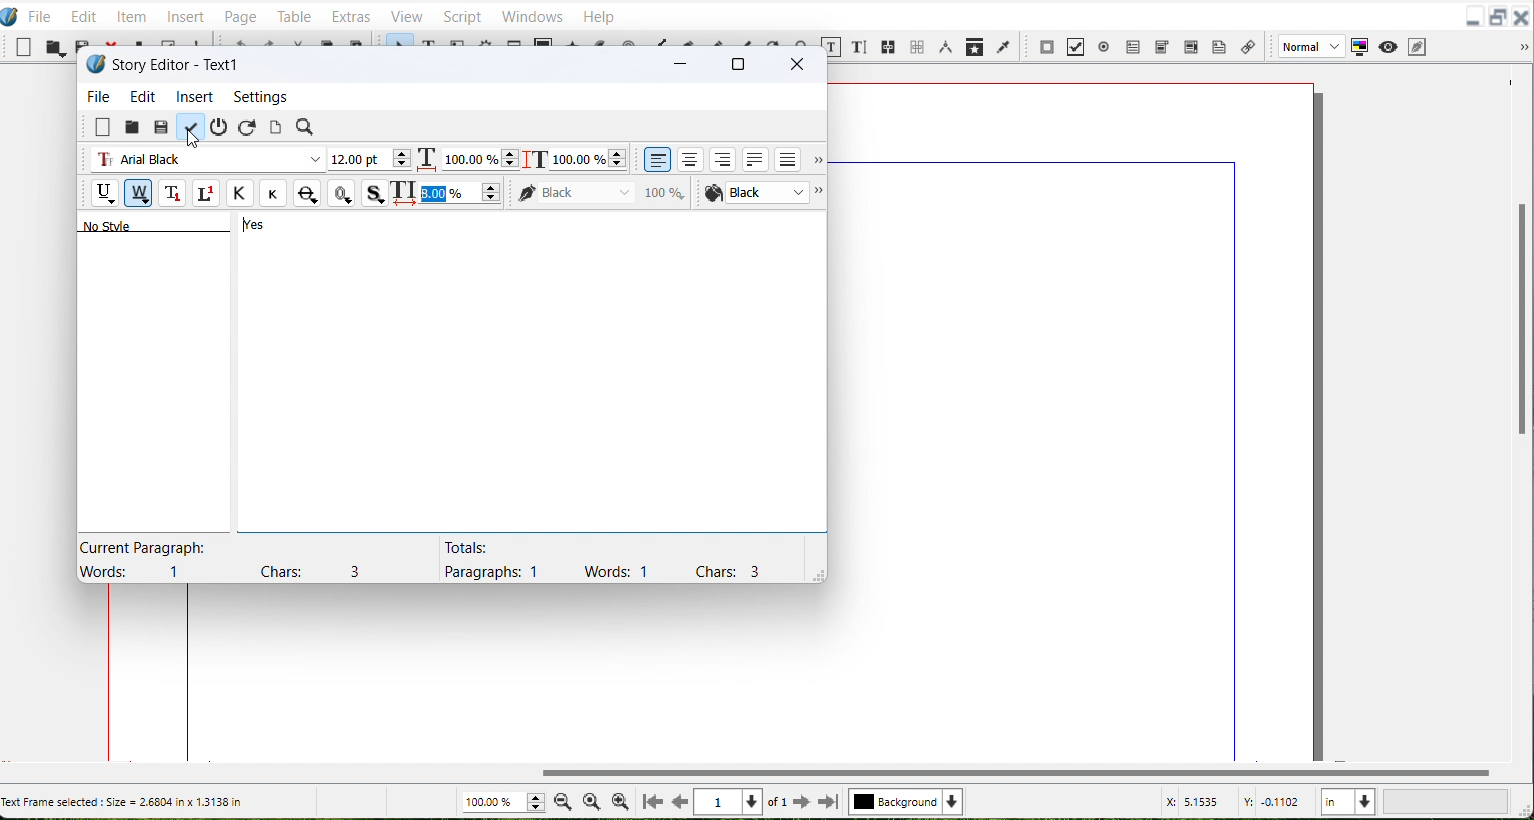 The width and height of the screenshot is (1534, 820). I want to click on Align text left, so click(654, 160).